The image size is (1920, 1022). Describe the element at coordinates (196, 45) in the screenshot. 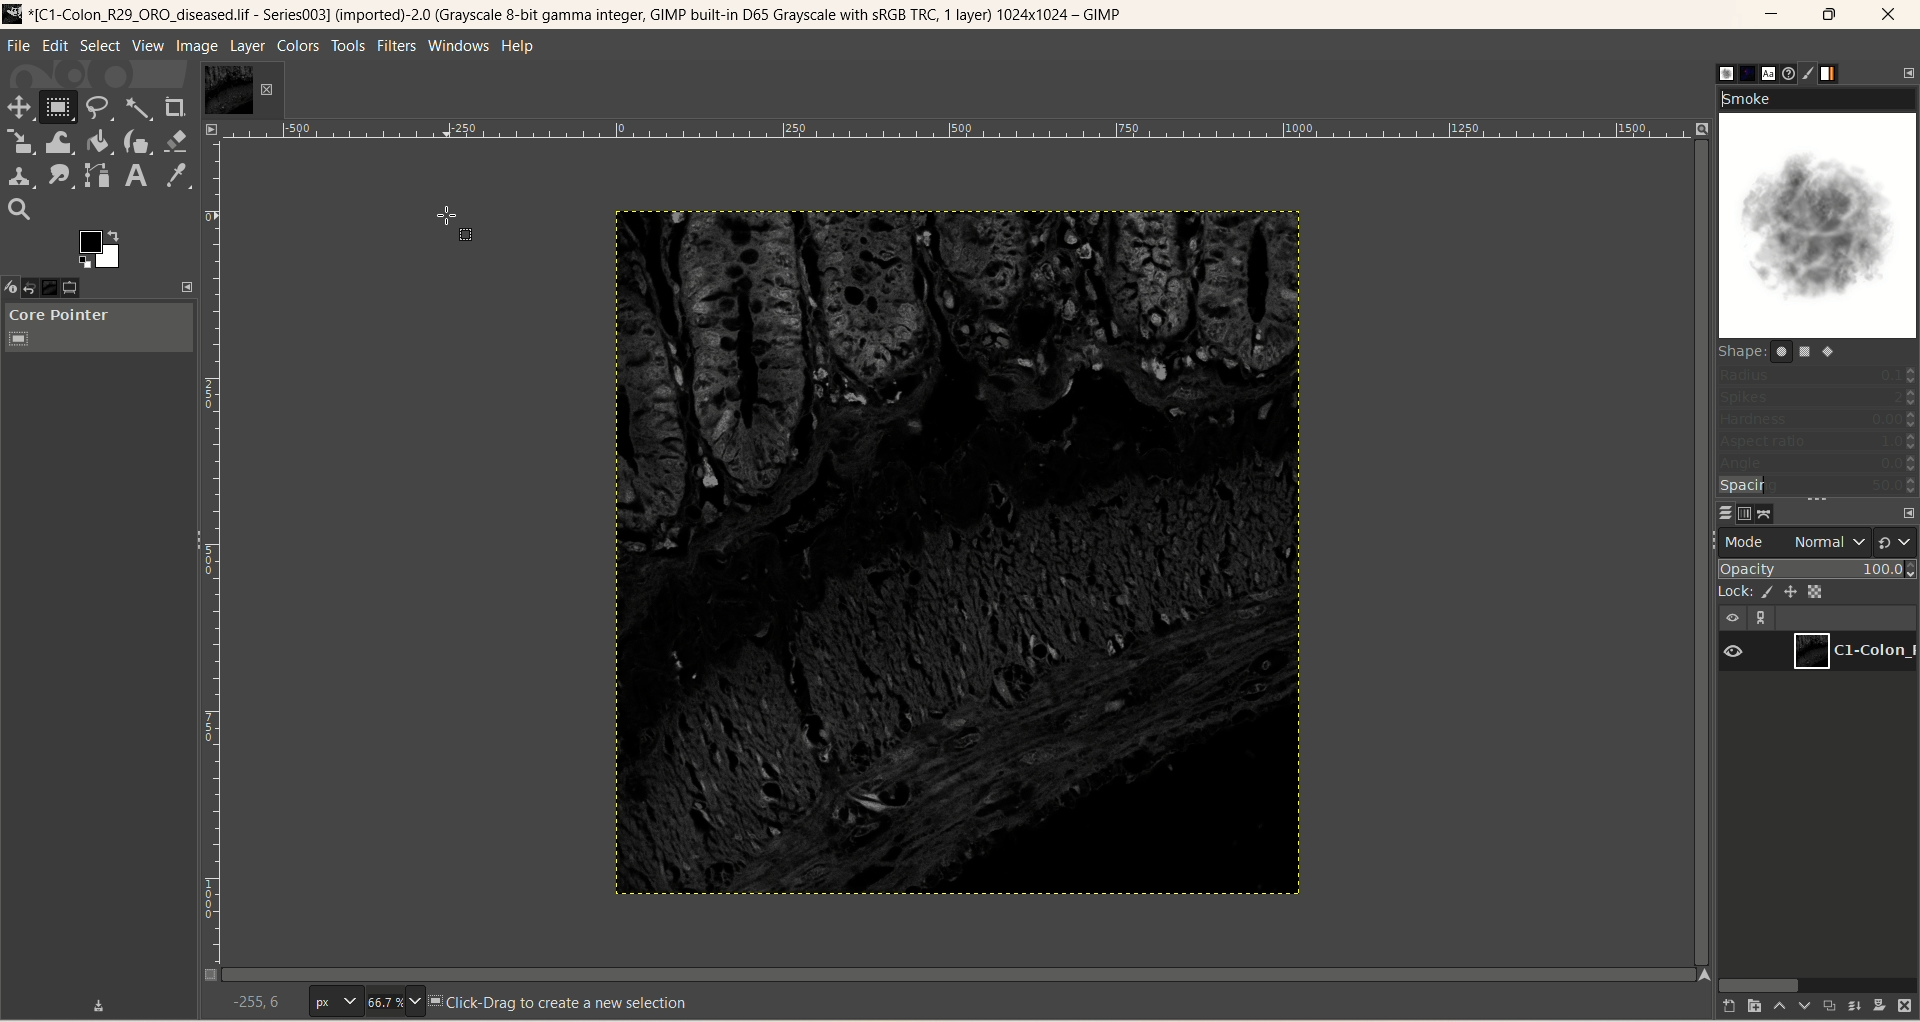

I see `image` at that location.